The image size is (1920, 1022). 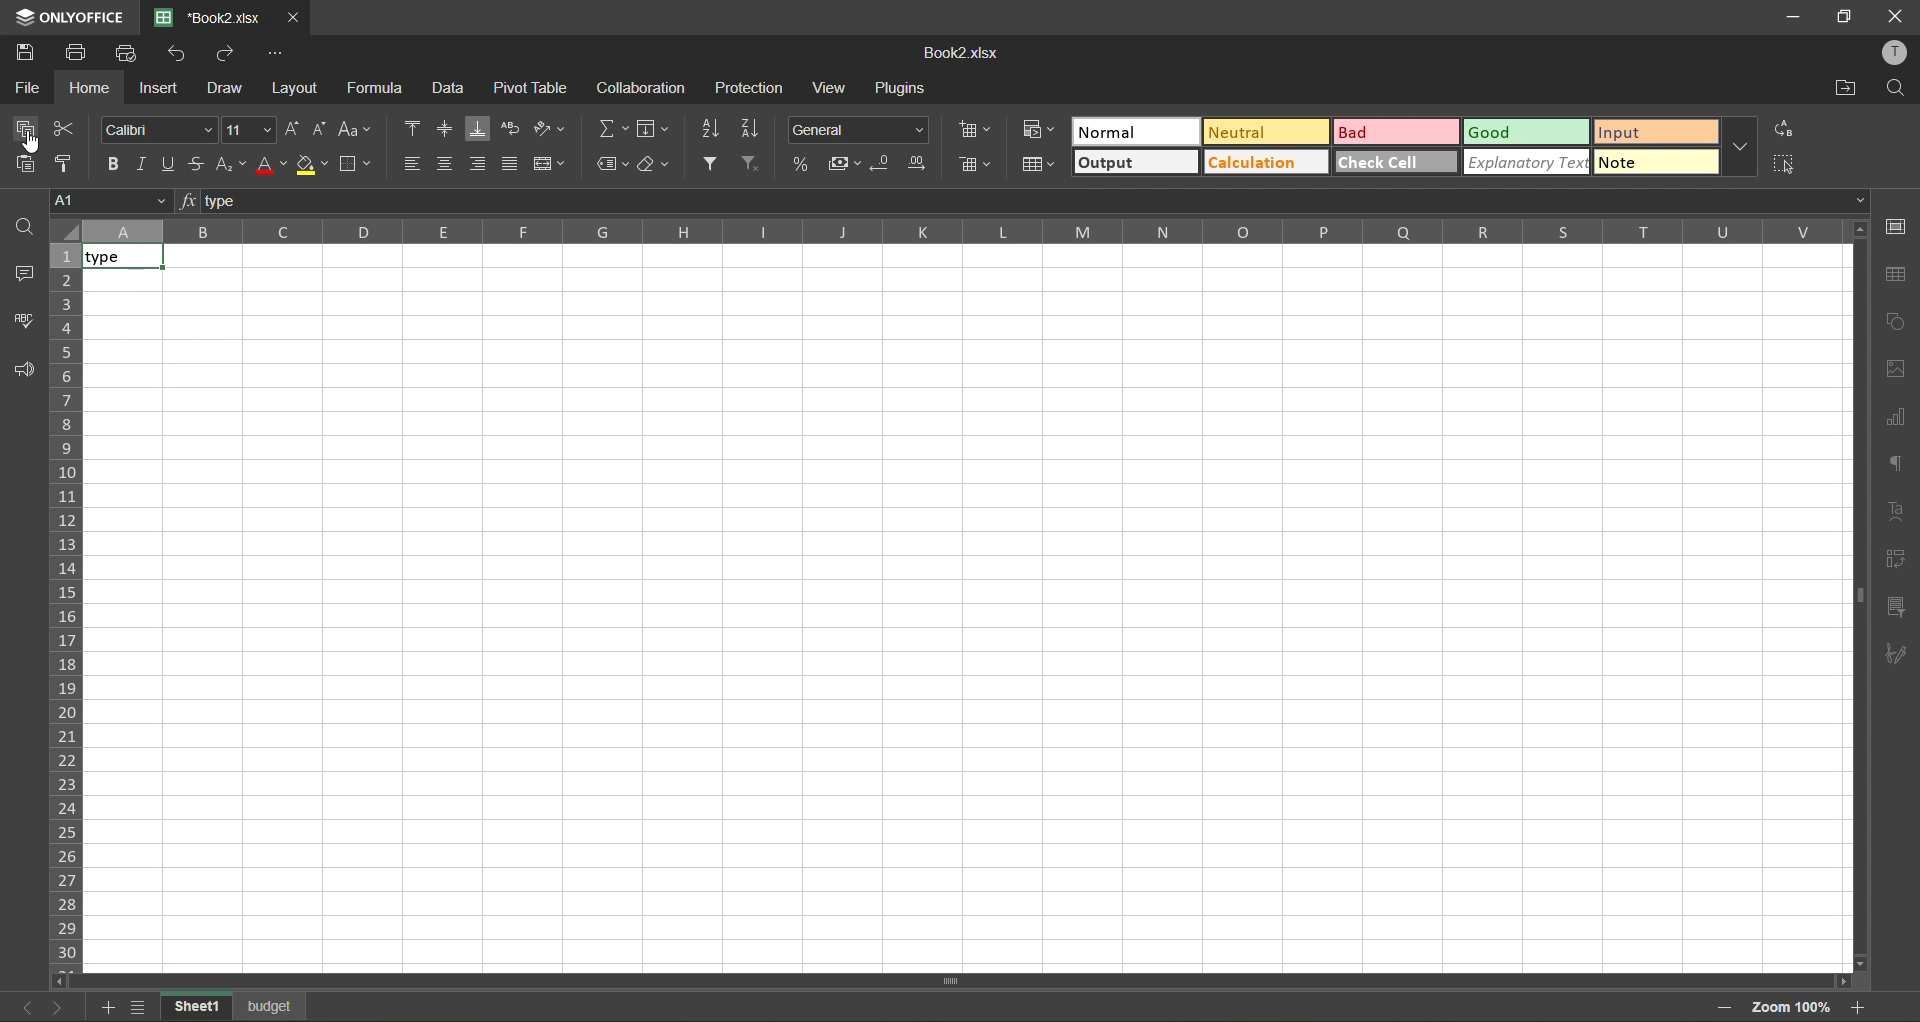 I want to click on profile, so click(x=1898, y=50).